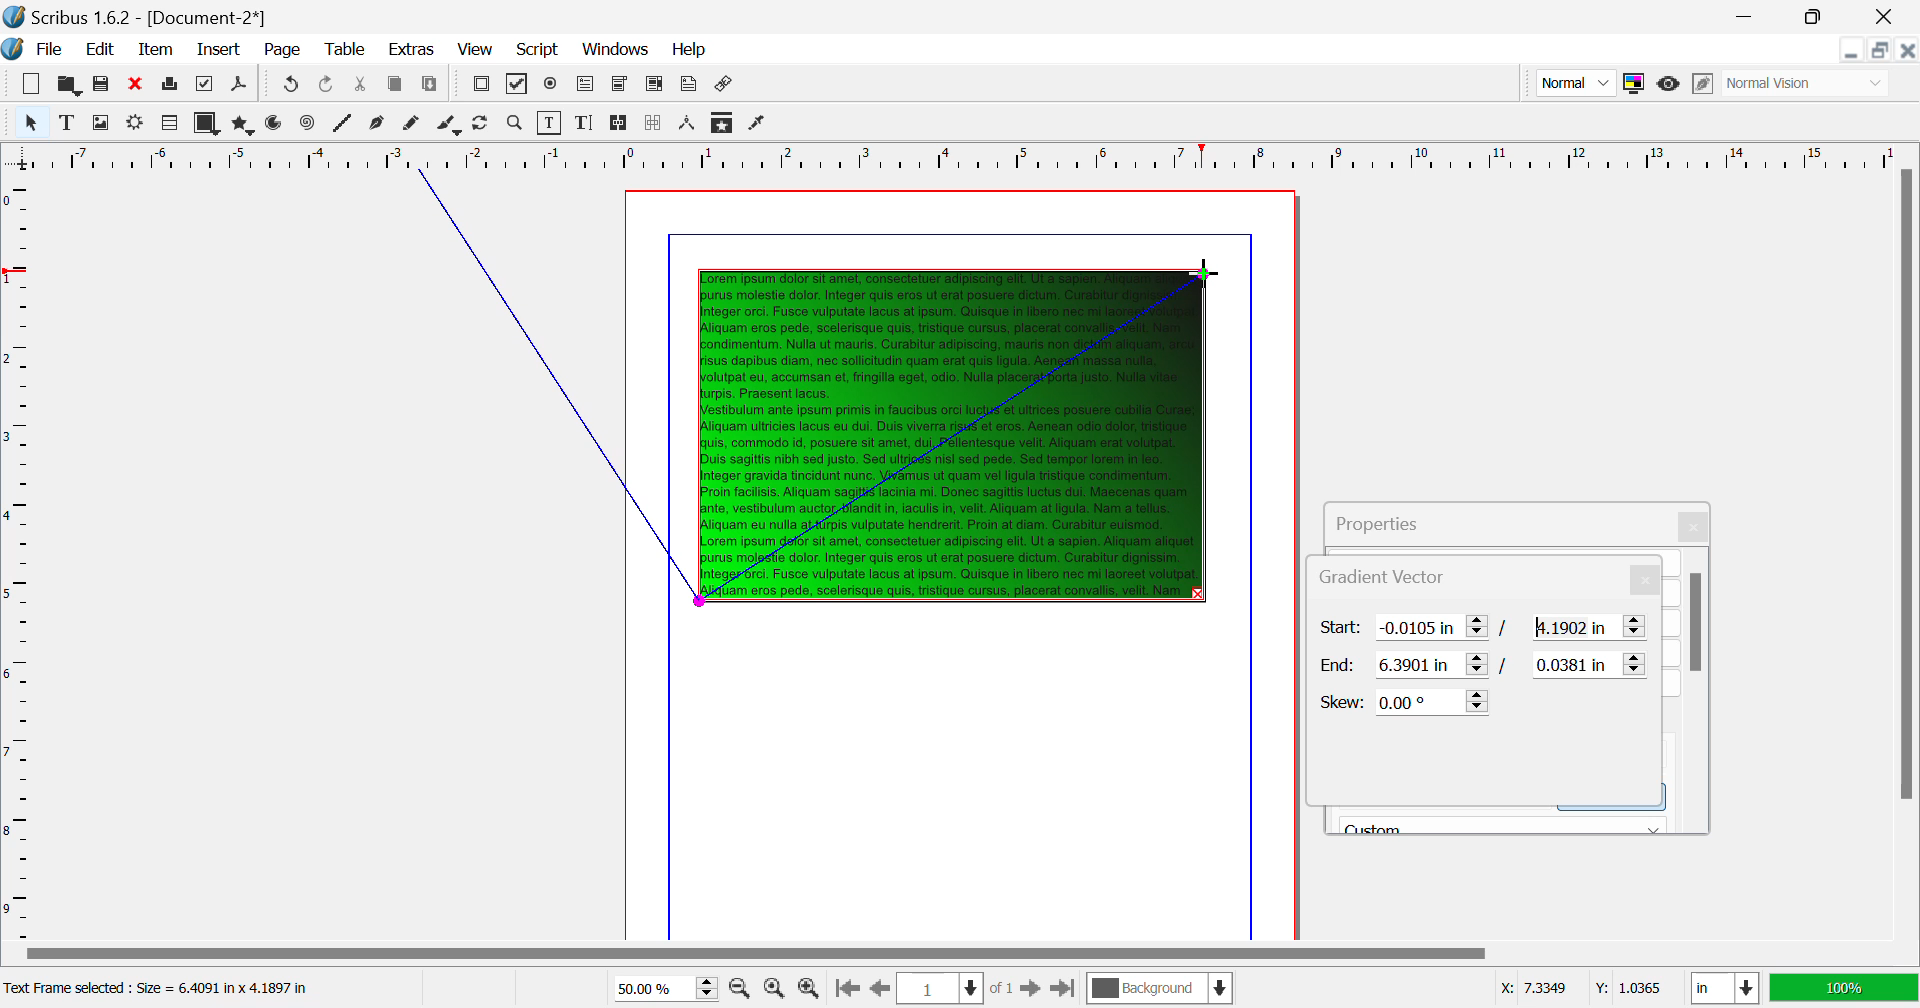 This screenshot has width=1920, height=1008. What do you see at coordinates (724, 122) in the screenshot?
I see `Copy Item Properties` at bounding box center [724, 122].